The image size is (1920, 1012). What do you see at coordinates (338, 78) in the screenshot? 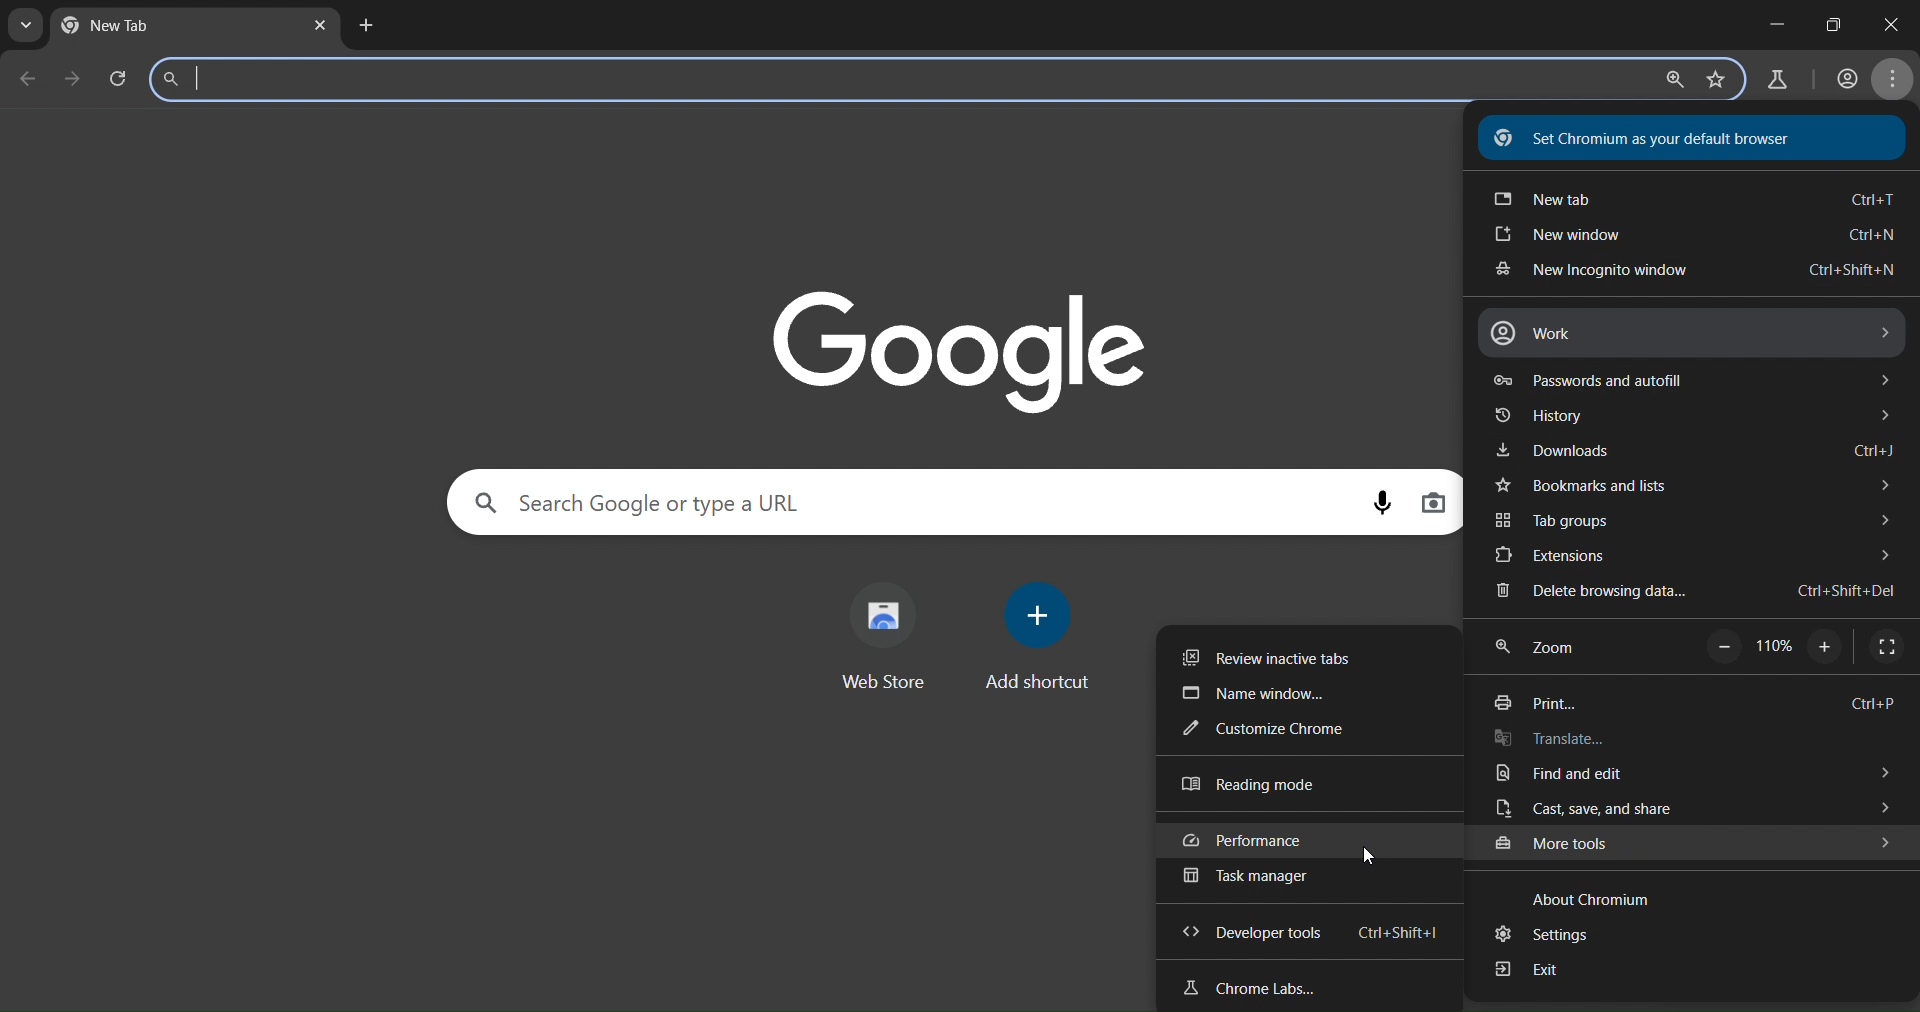
I see `search panel` at bounding box center [338, 78].